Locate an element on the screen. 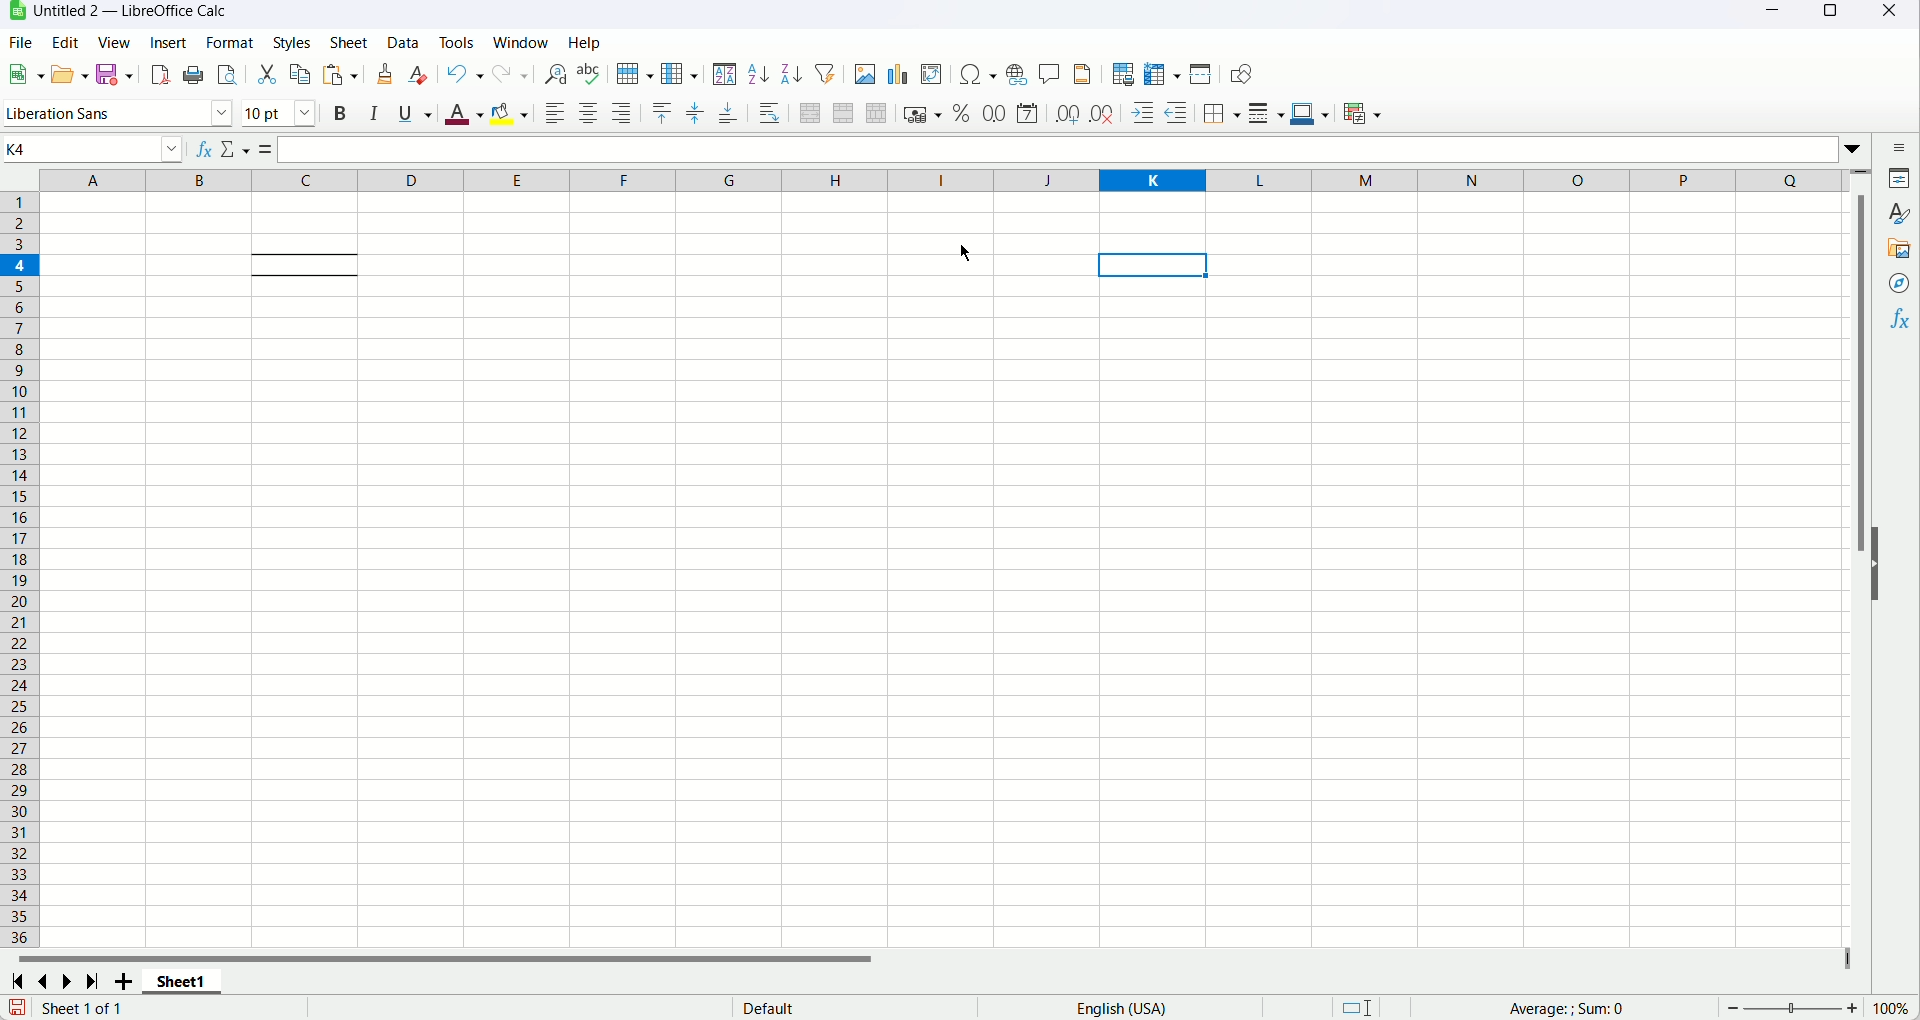 The image size is (1920, 1020). Autofilter is located at coordinates (826, 73).